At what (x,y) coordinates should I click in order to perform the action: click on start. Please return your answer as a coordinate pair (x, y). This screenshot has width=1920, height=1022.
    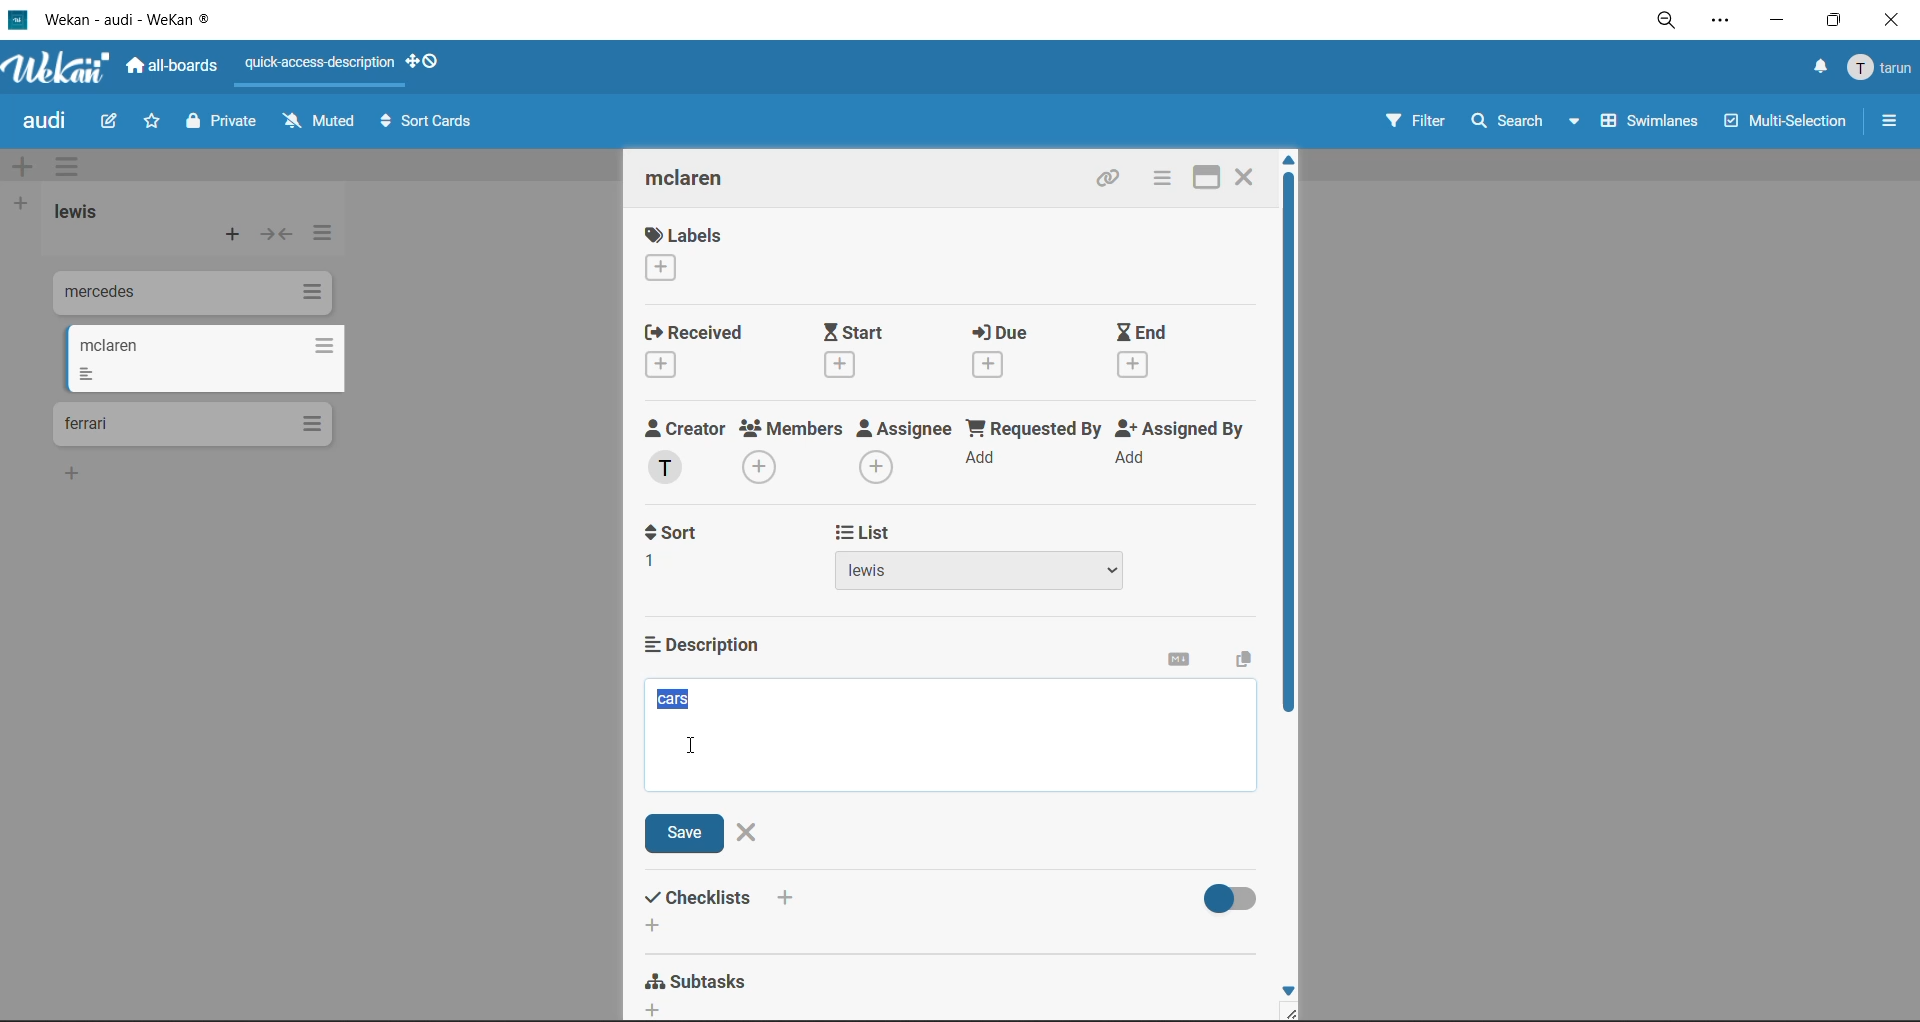
    Looking at the image, I should click on (861, 350).